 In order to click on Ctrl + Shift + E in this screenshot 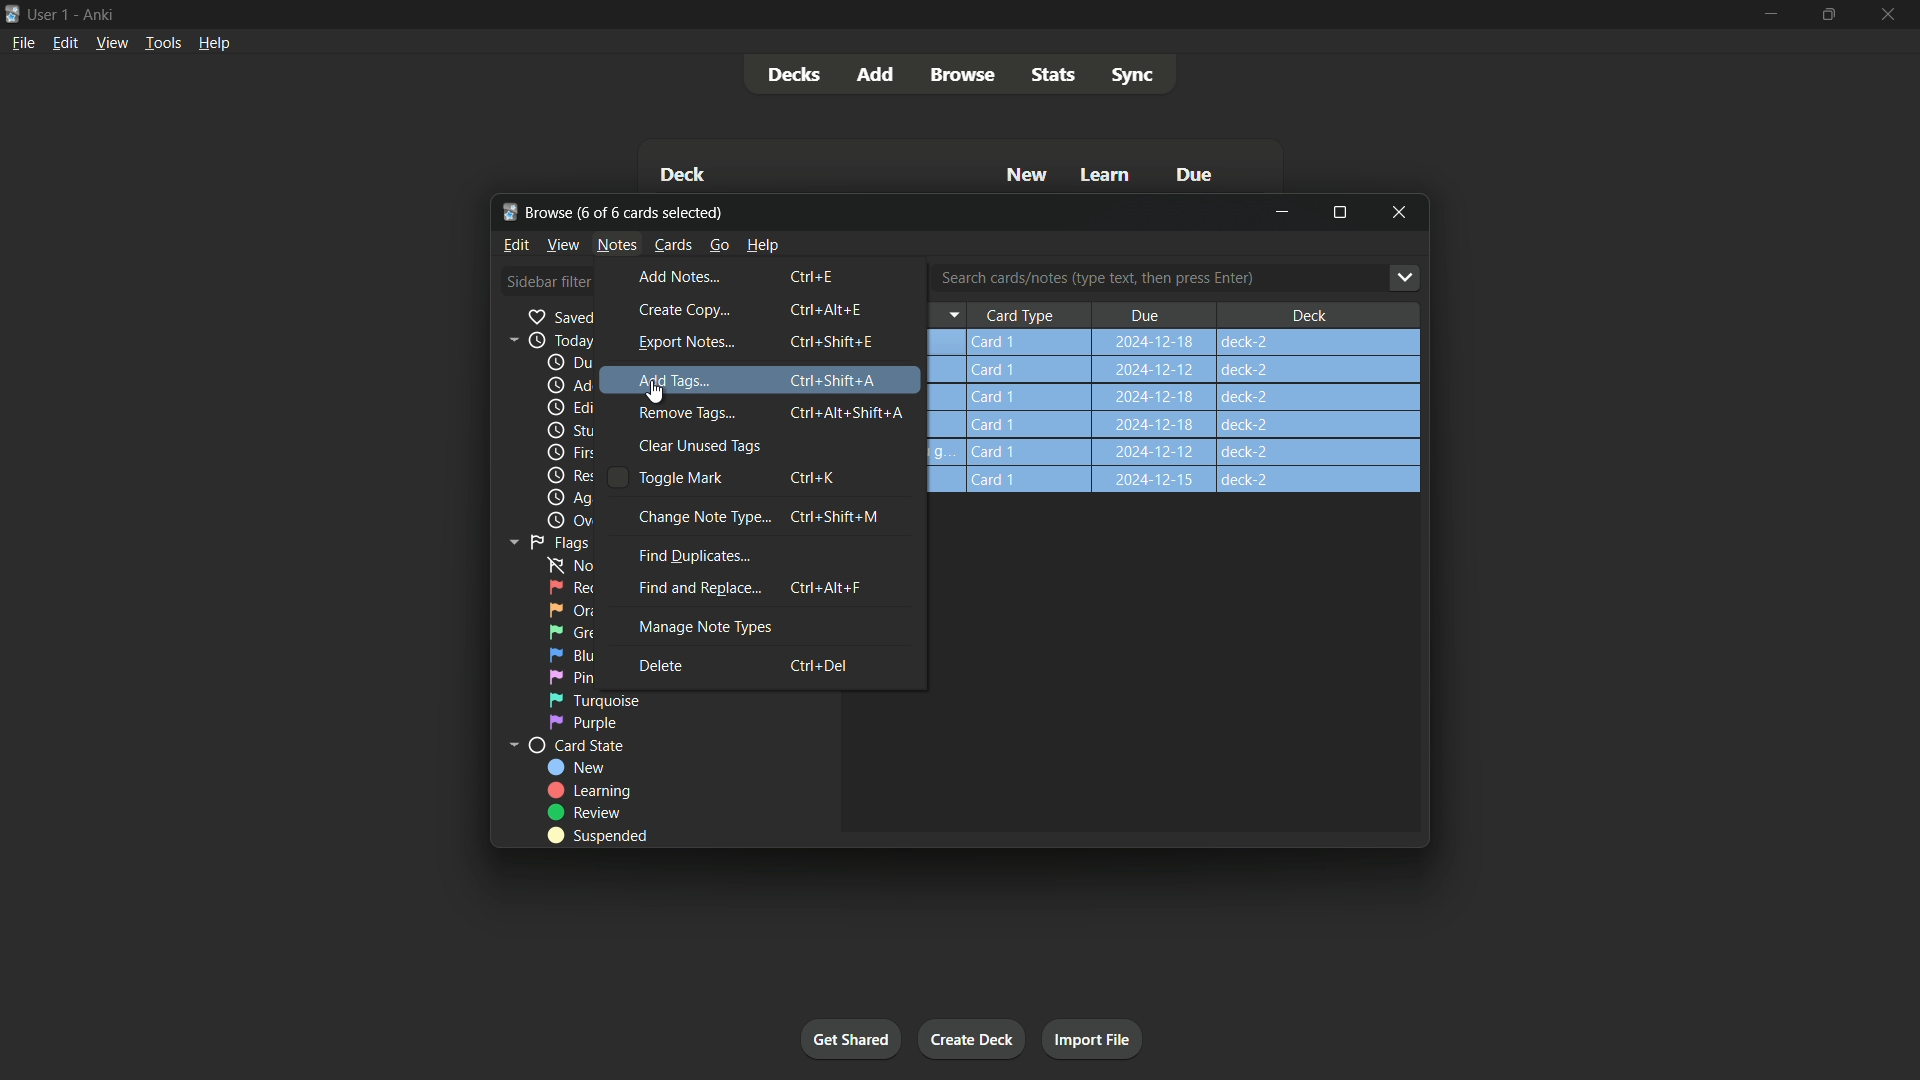, I will do `click(827, 339)`.